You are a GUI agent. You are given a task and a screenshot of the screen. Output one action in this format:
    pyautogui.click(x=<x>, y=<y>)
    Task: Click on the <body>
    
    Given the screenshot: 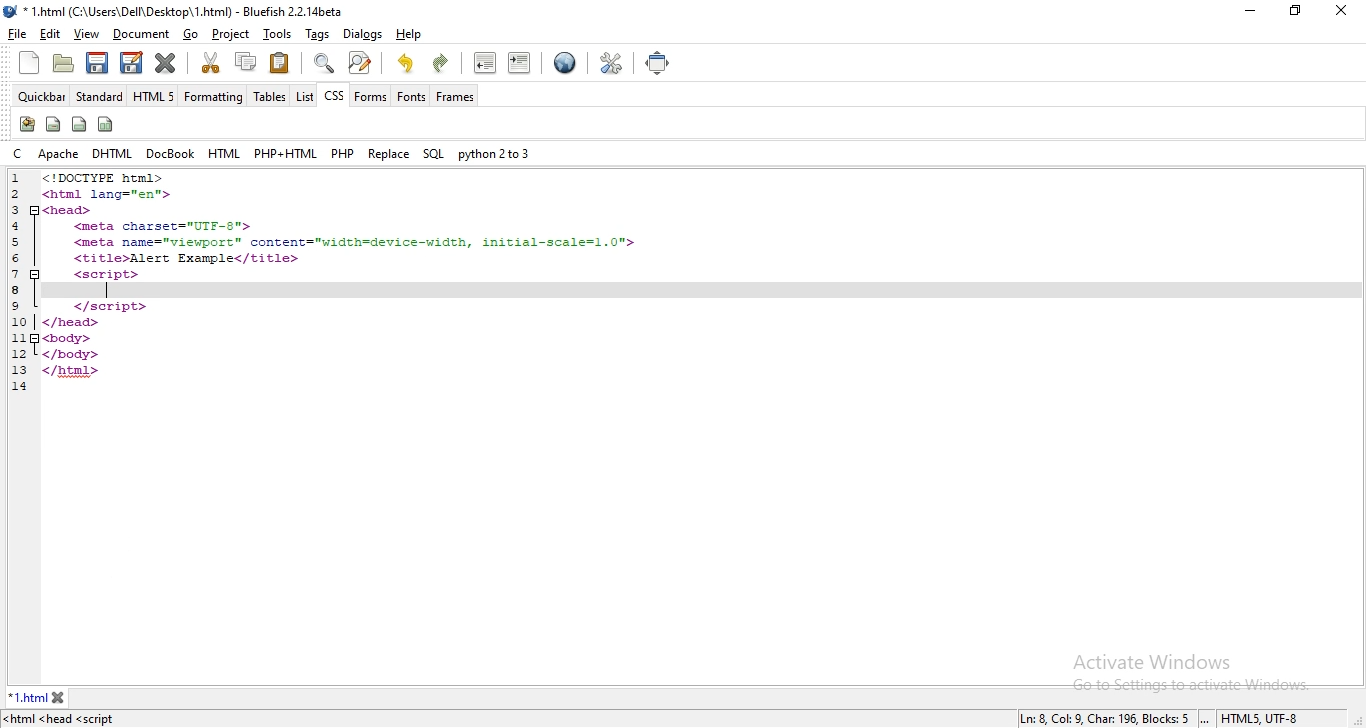 What is the action you would take?
    pyautogui.click(x=65, y=337)
    